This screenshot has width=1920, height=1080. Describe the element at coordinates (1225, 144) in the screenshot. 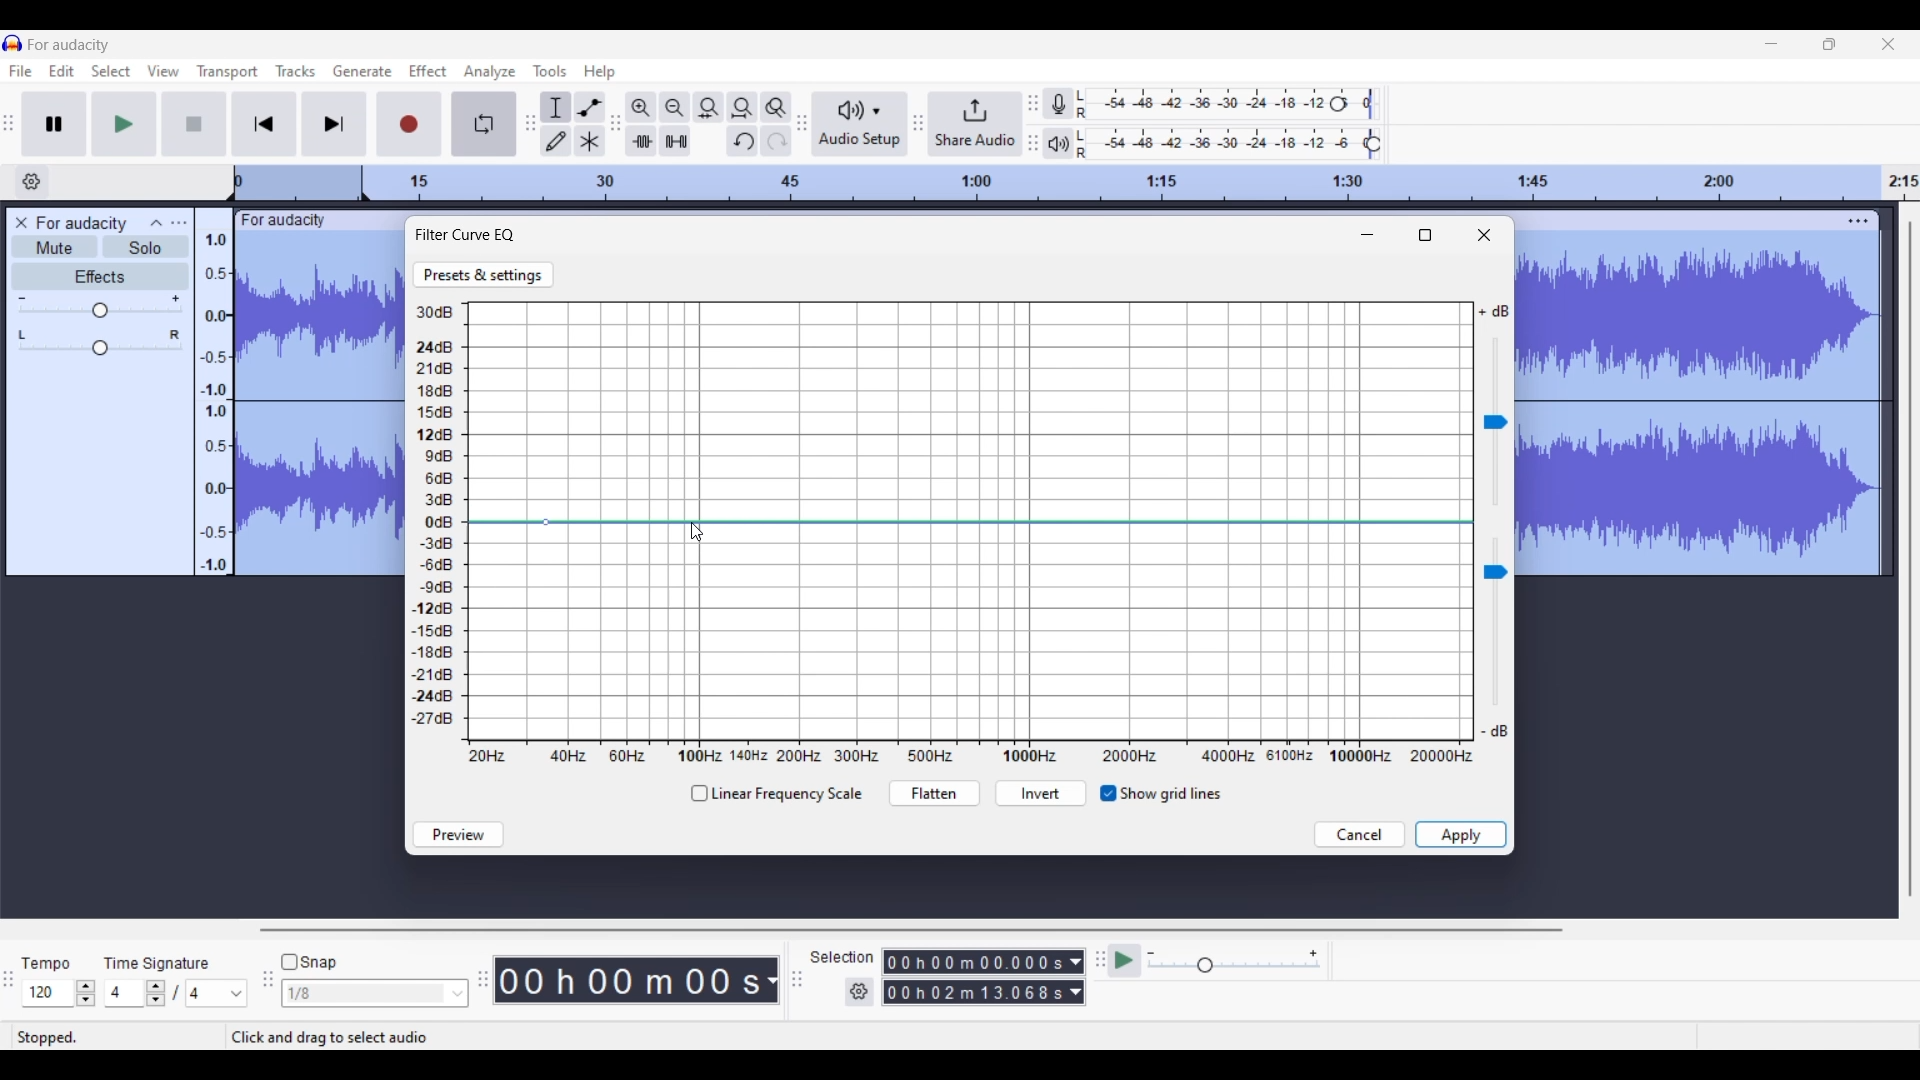

I see `Playback level` at that location.